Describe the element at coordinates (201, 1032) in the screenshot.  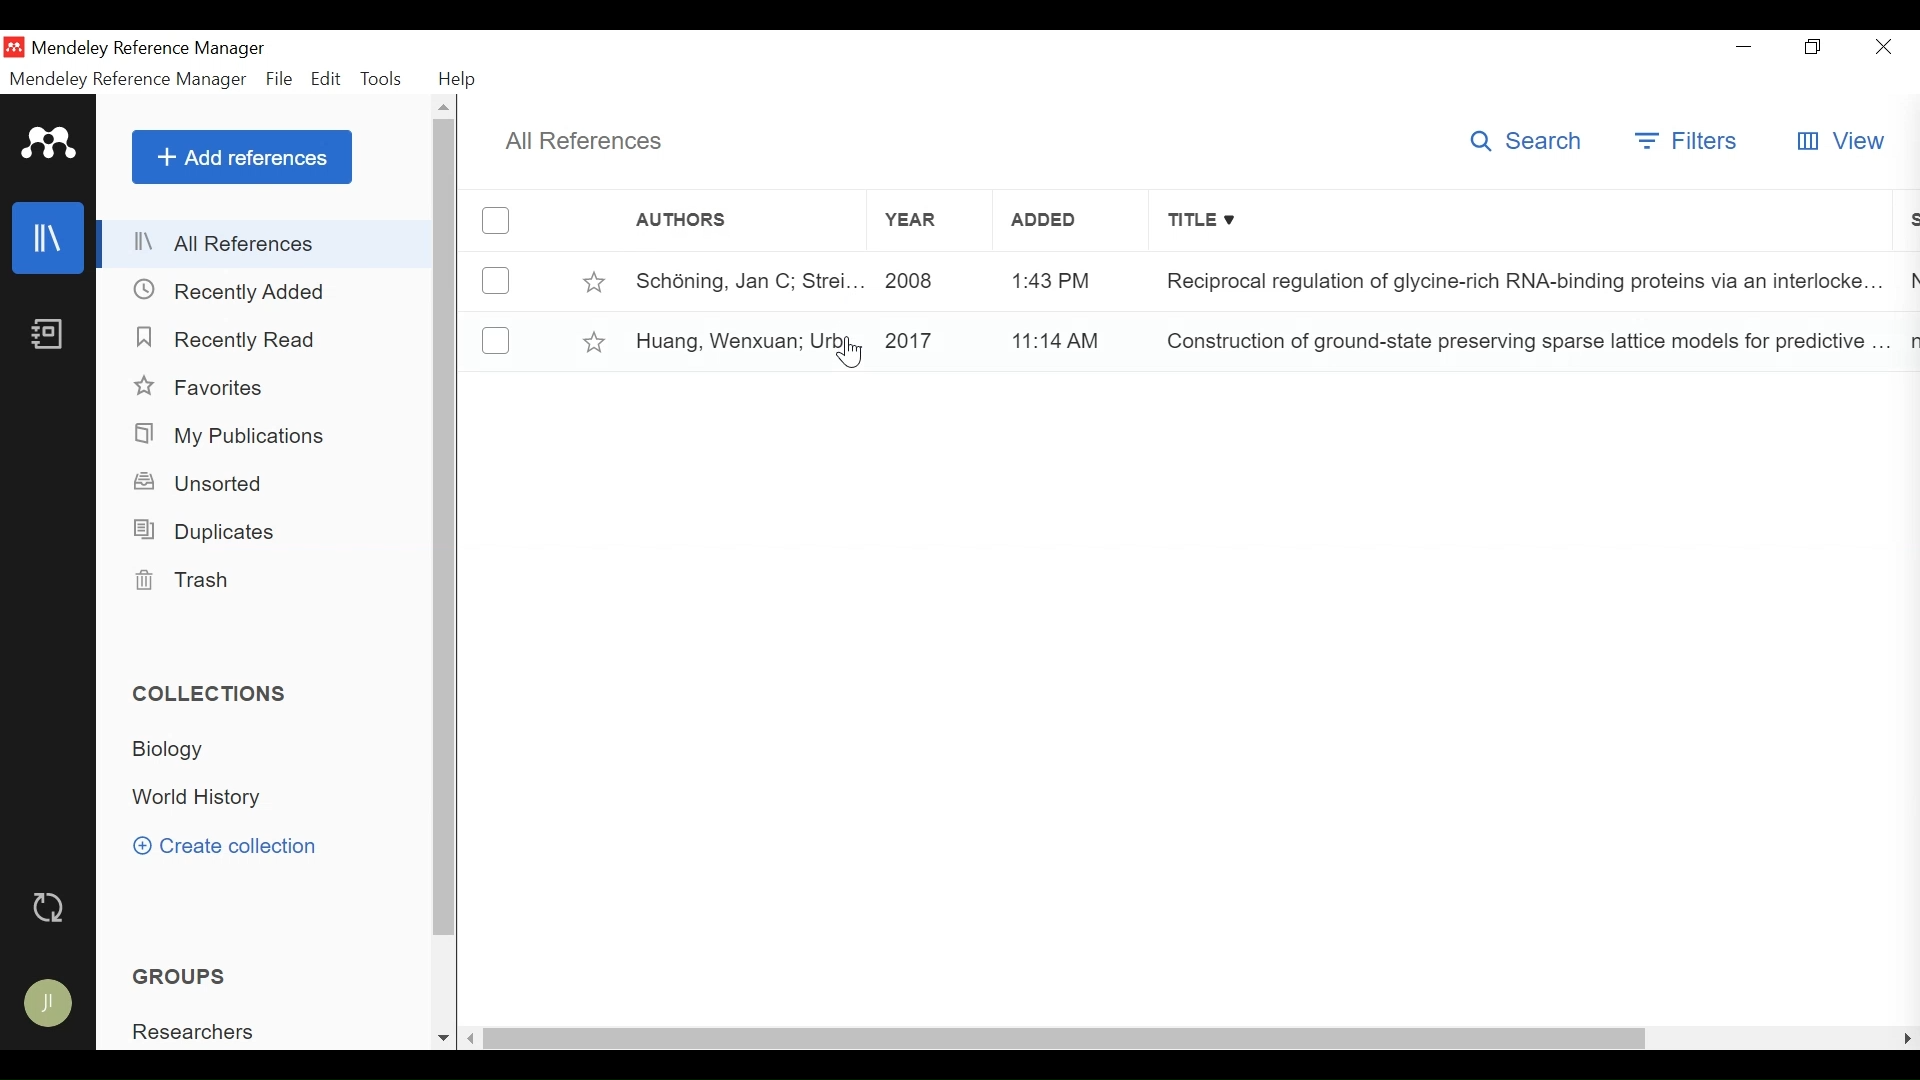
I see `Group` at that location.